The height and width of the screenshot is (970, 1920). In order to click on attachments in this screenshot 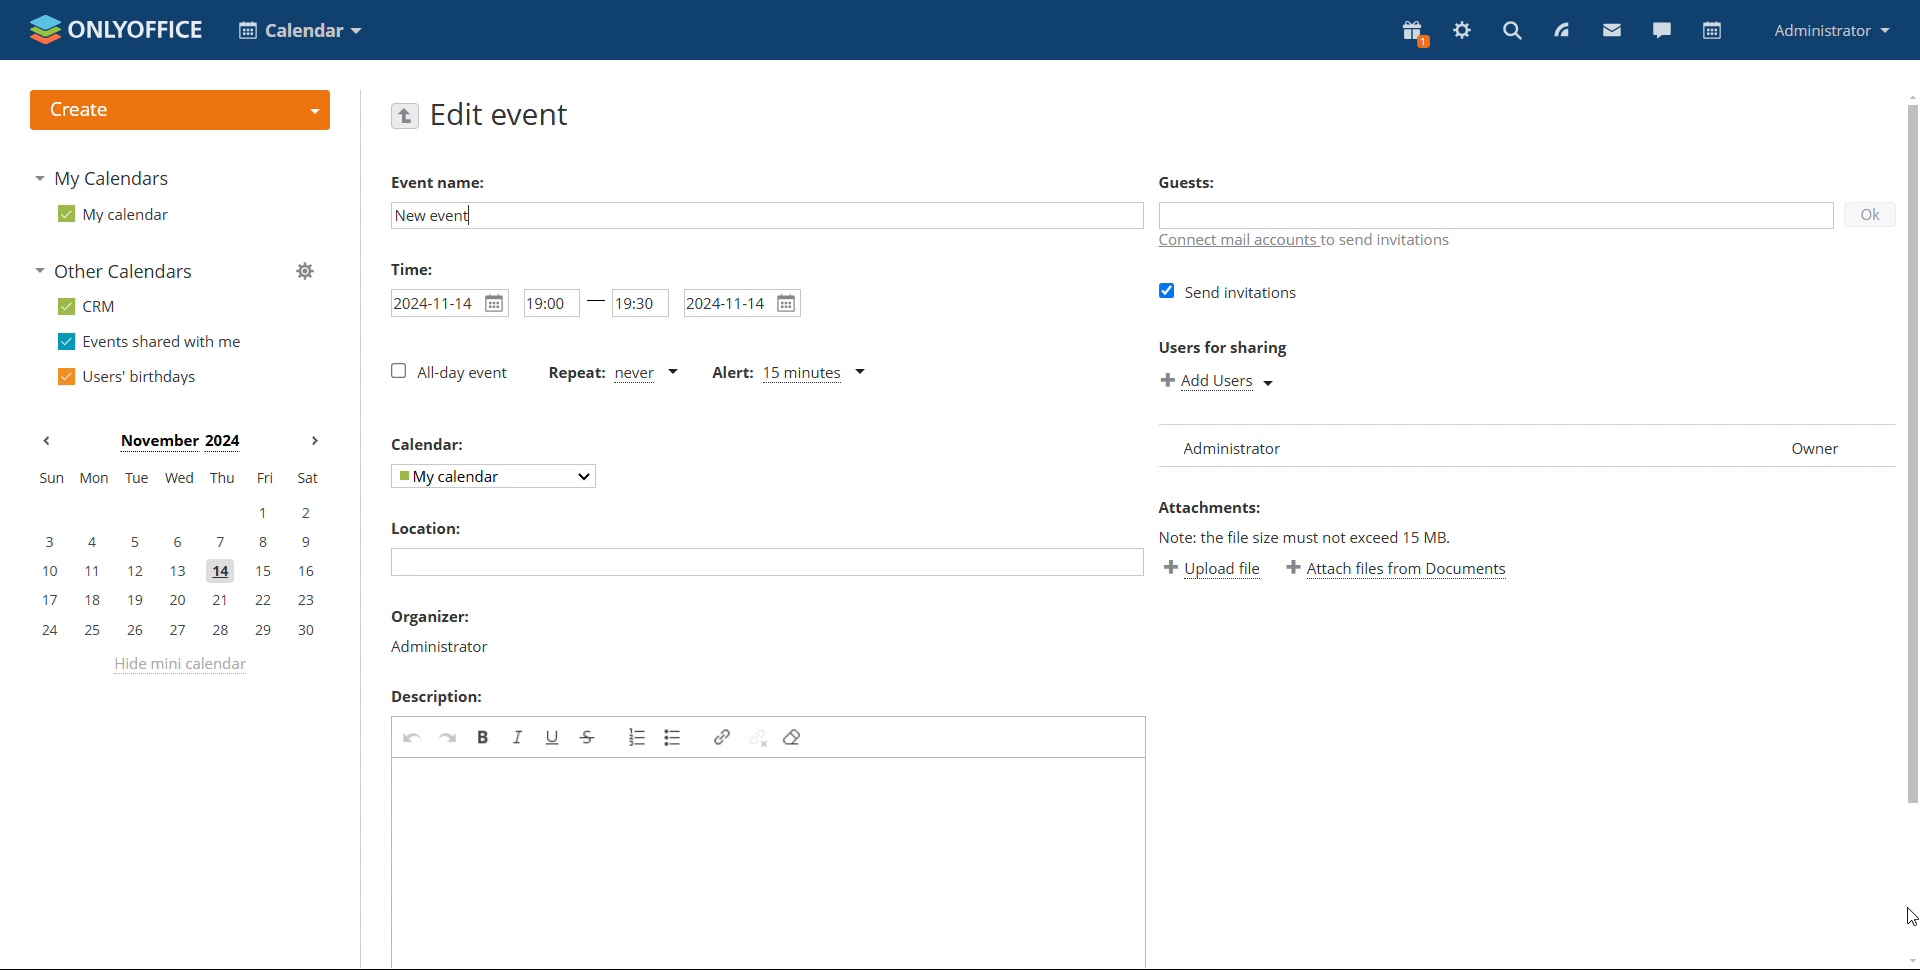, I will do `click(1218, 509)`.